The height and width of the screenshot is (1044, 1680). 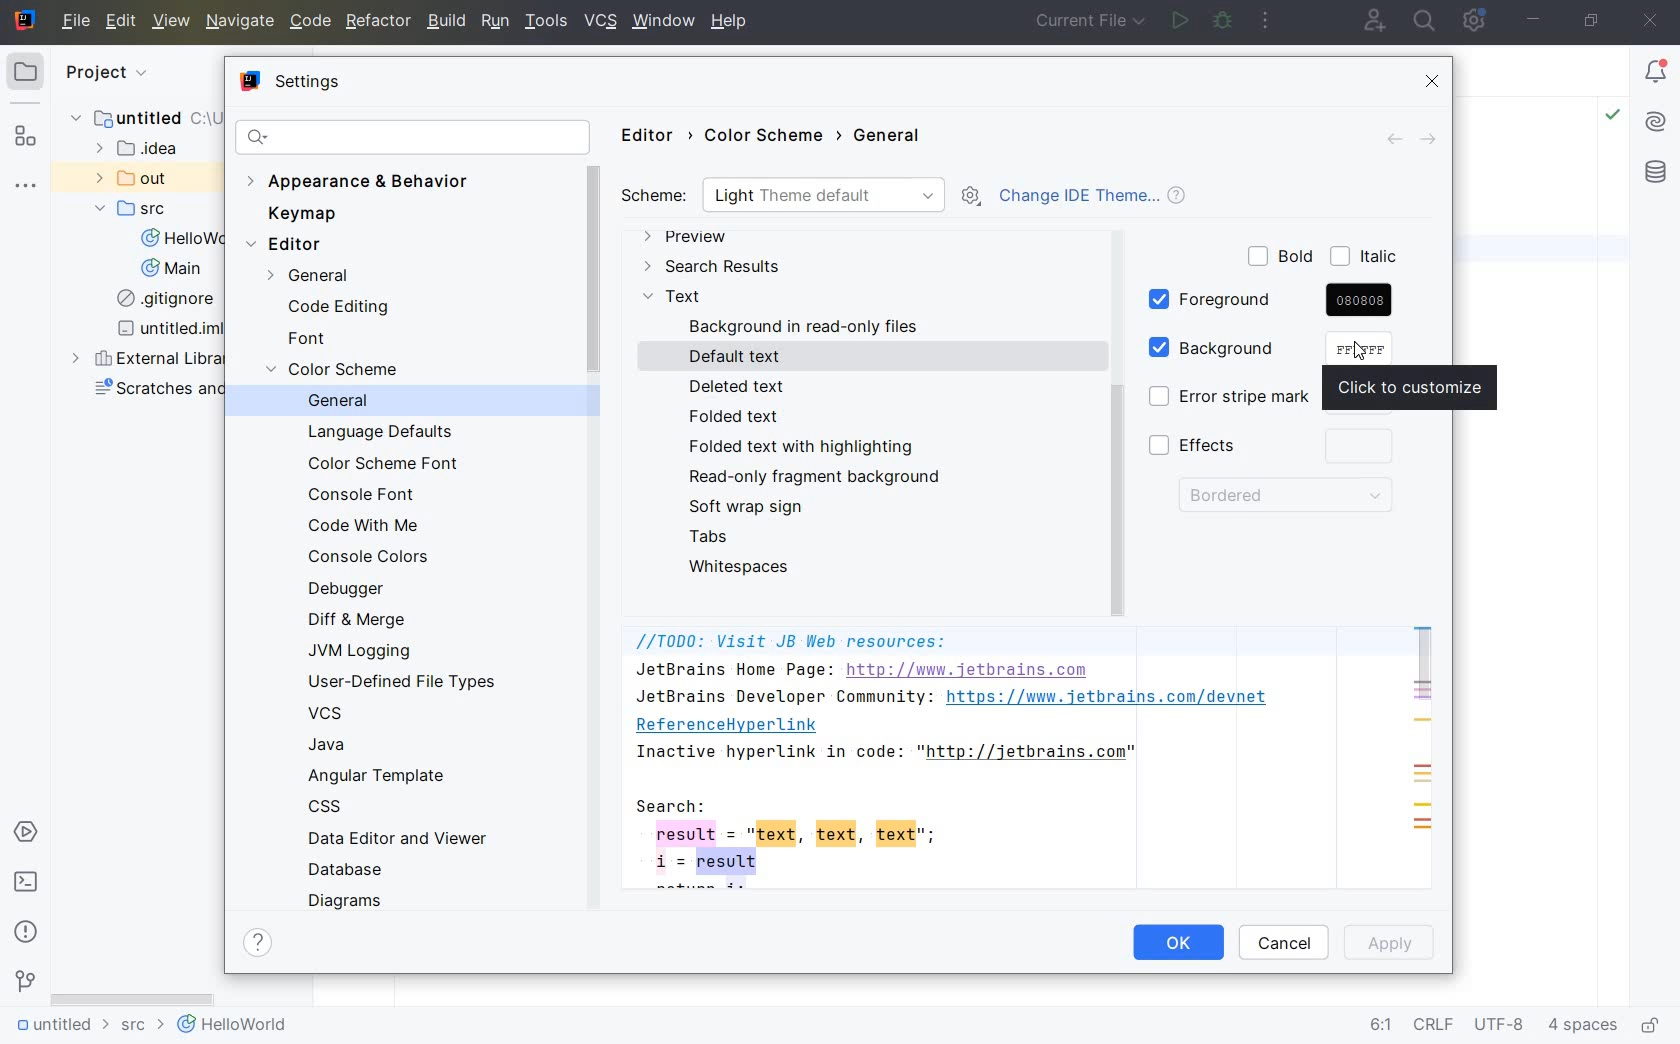 I want to click on cursor, so click(x=1363, y=350).